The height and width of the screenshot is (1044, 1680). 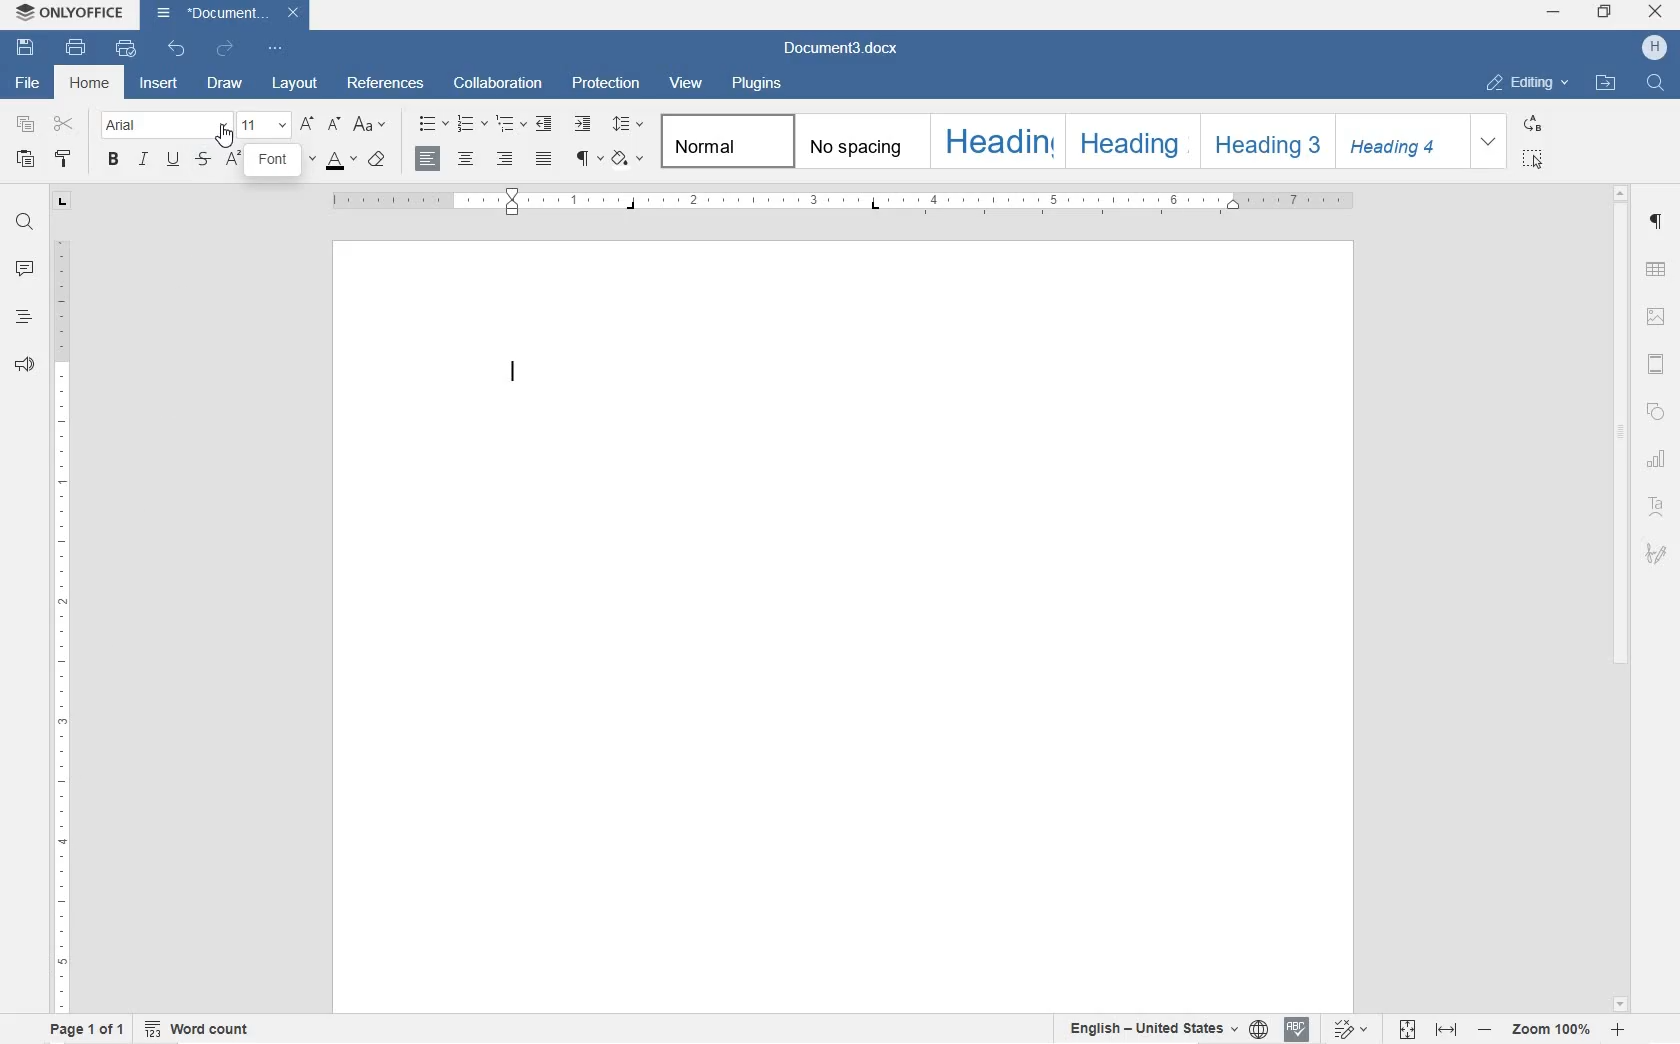 I want to click on CHART, so click(x=1658, y=460).